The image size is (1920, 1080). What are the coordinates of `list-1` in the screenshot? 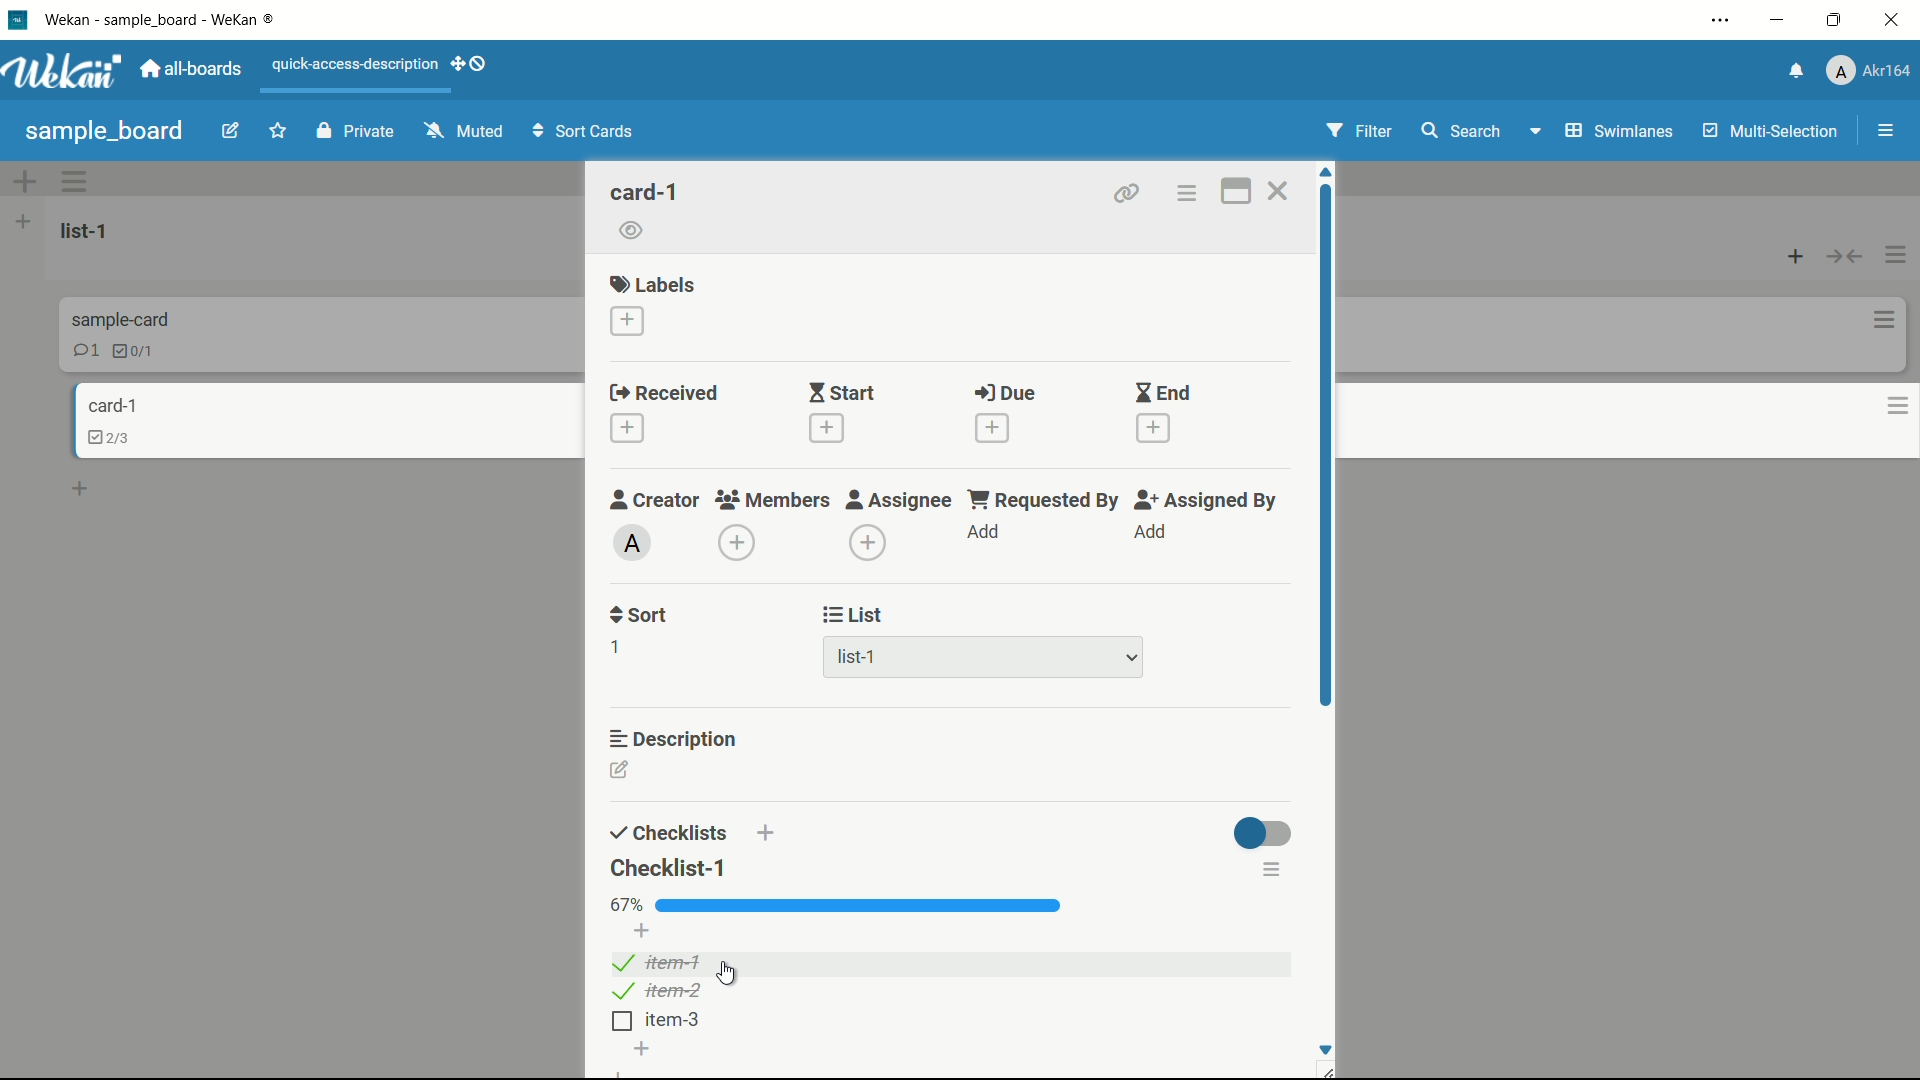 It's located at (862, 658).